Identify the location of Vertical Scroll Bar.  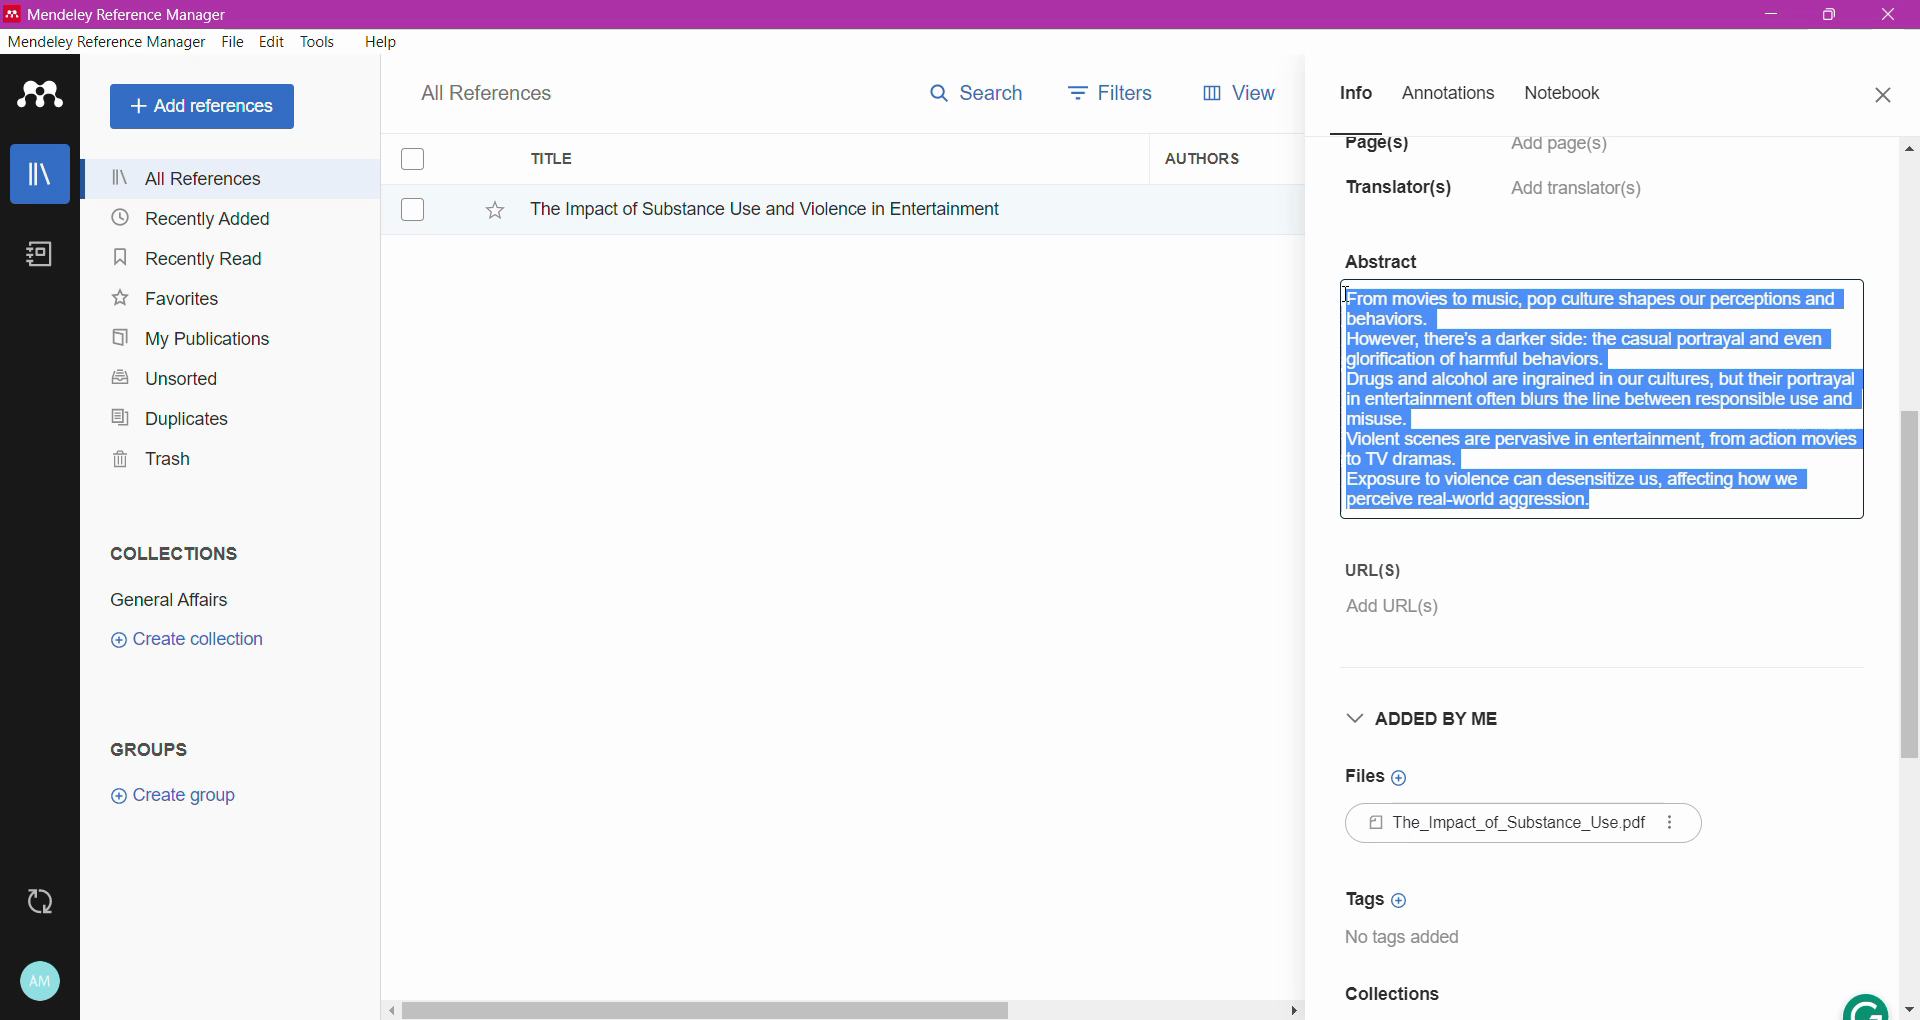
(1908, 576).